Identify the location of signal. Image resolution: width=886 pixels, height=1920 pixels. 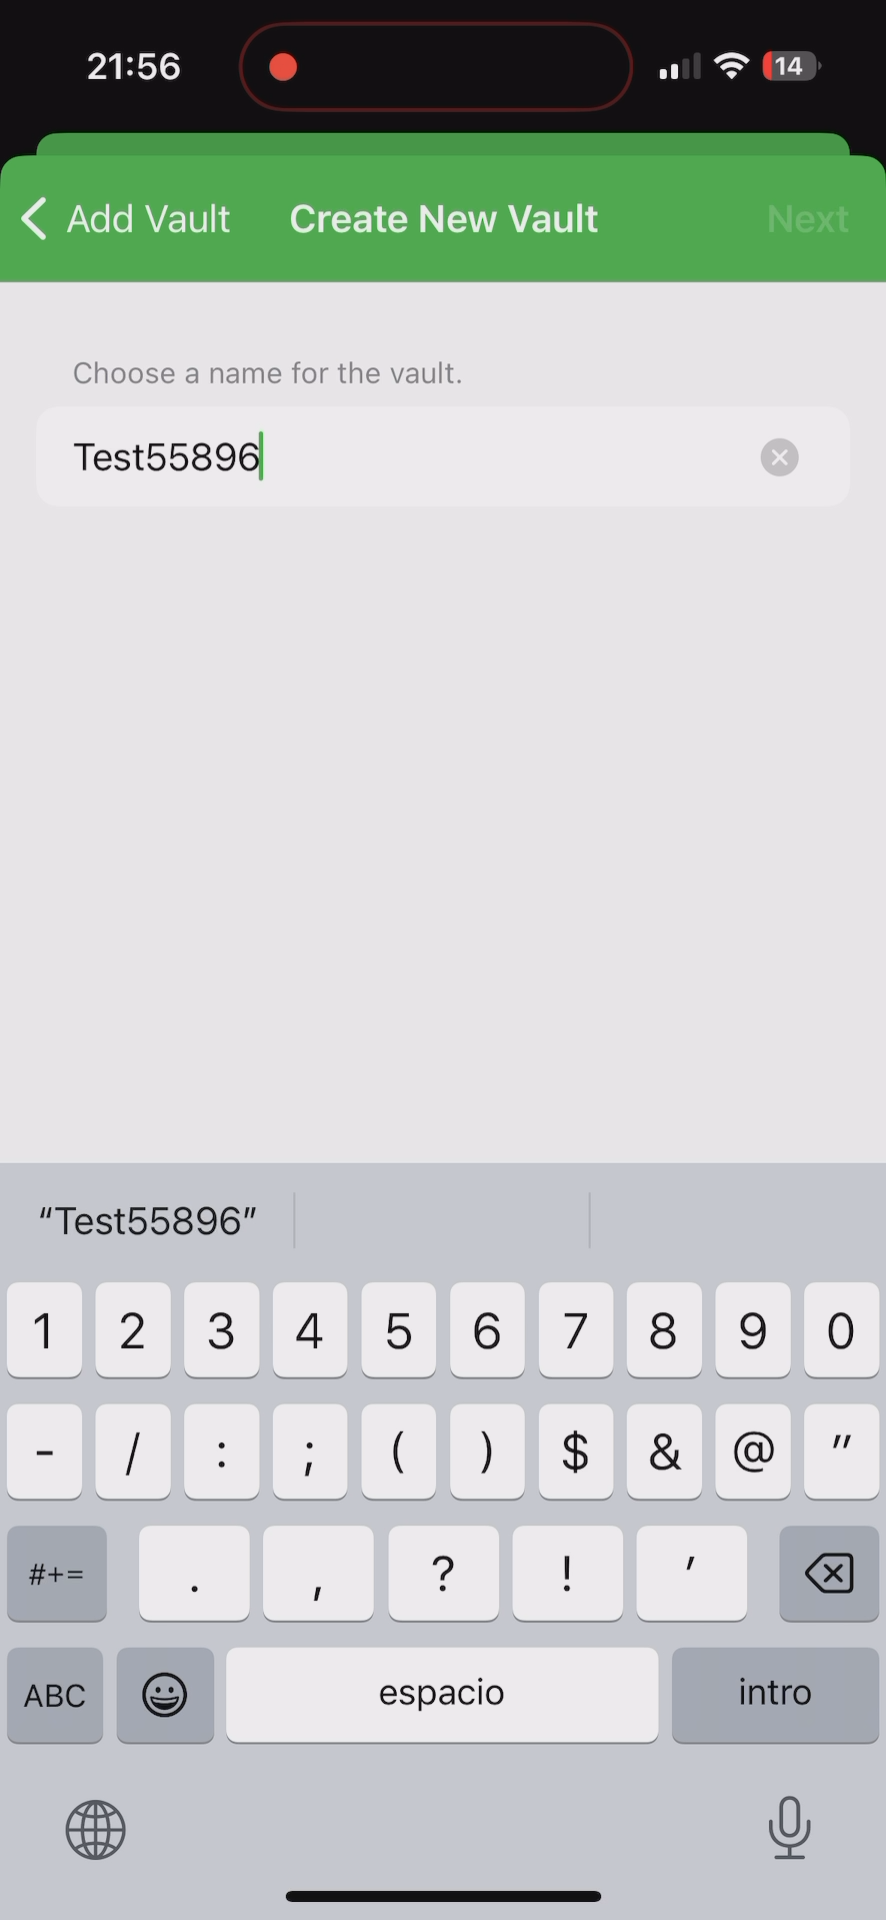
(677, 67).